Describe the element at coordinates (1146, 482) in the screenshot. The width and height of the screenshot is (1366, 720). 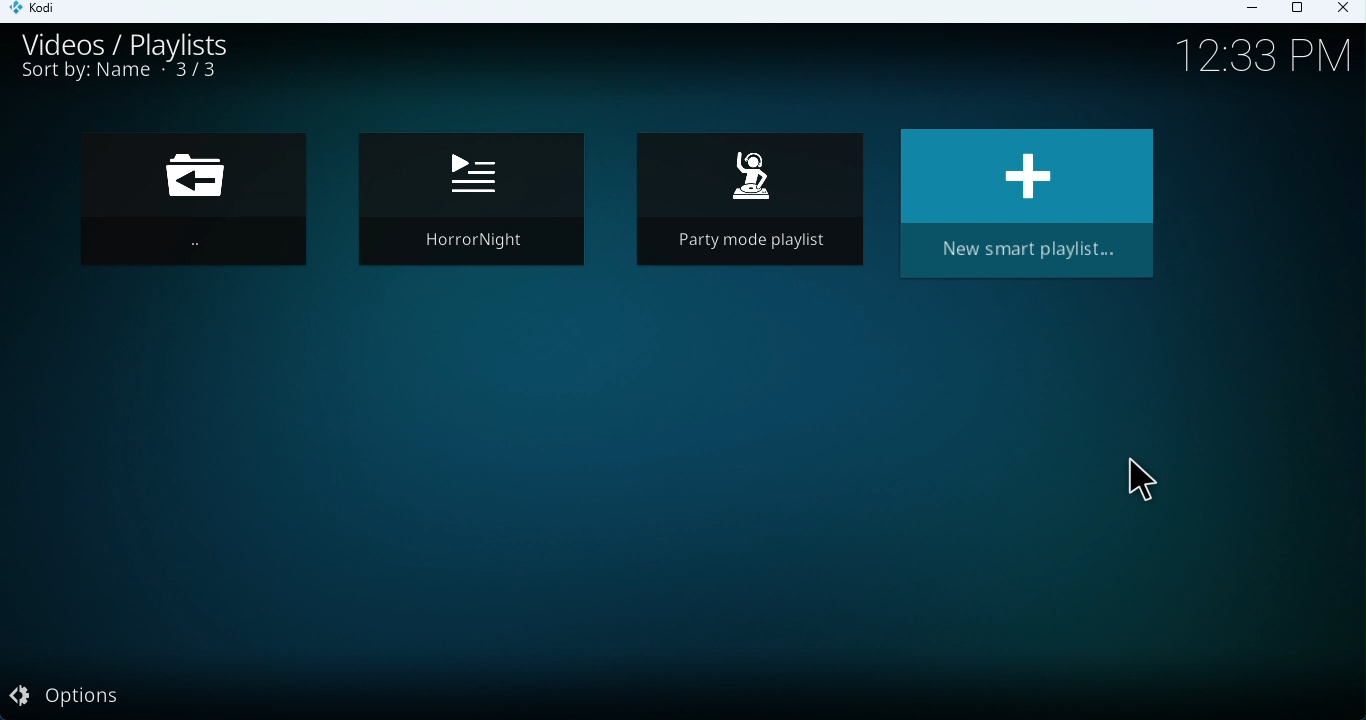
I see `cursor` at that location.